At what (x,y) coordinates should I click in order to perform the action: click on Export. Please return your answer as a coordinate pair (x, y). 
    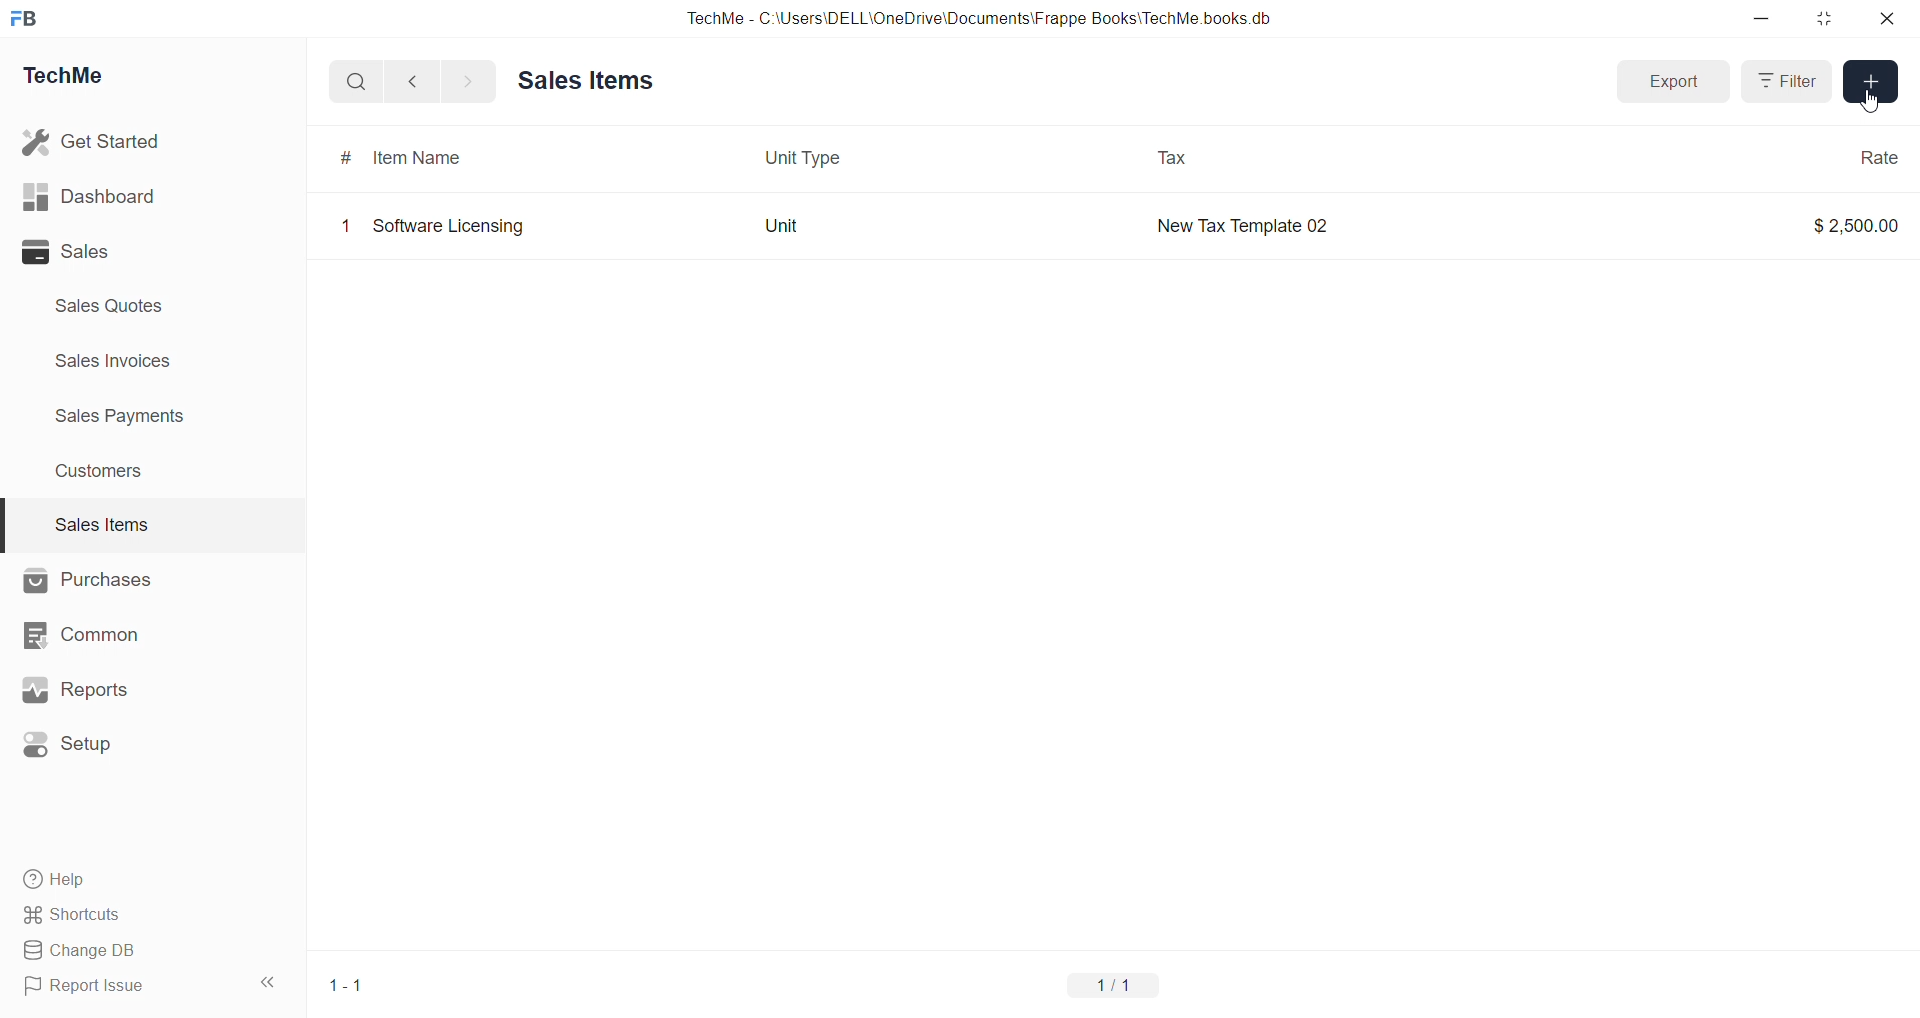
    Looking at the image, I should click on (1676, 82).